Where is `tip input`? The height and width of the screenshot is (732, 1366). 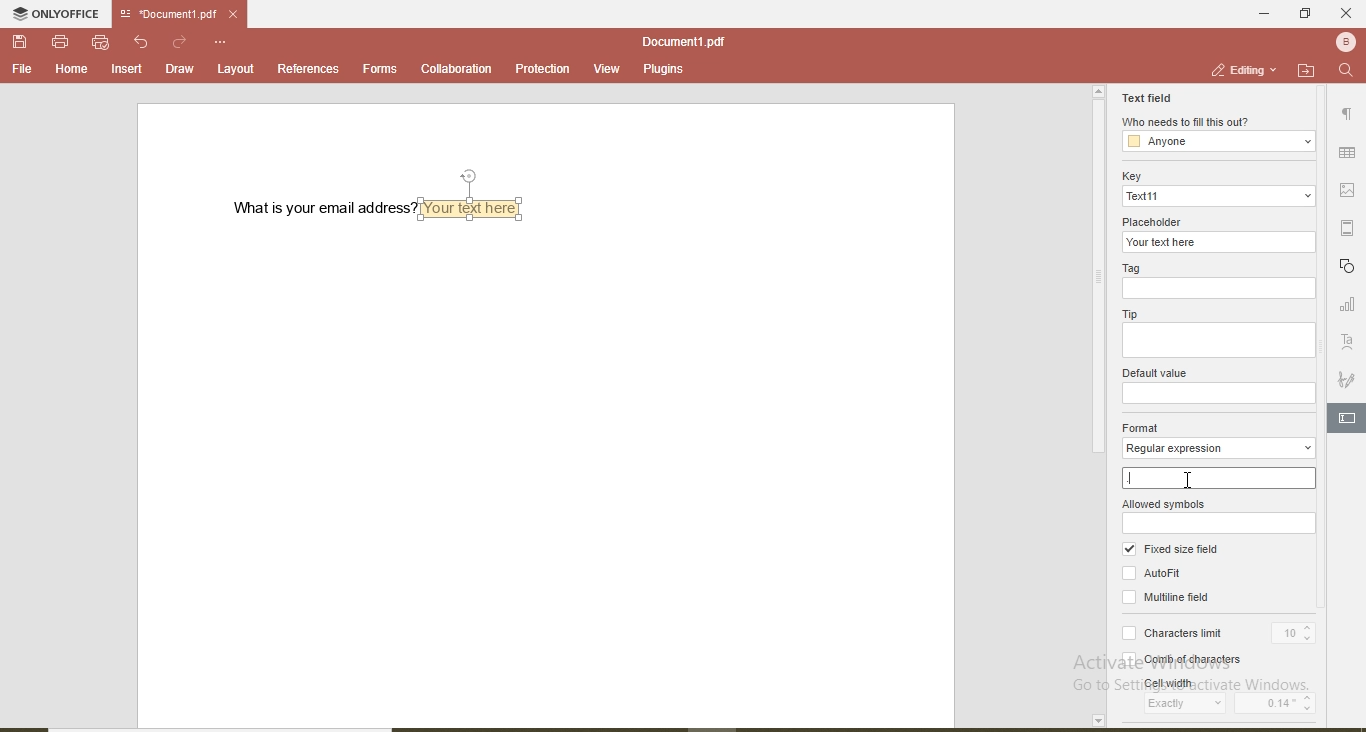
tip input is located at coordinates (1217, 341).